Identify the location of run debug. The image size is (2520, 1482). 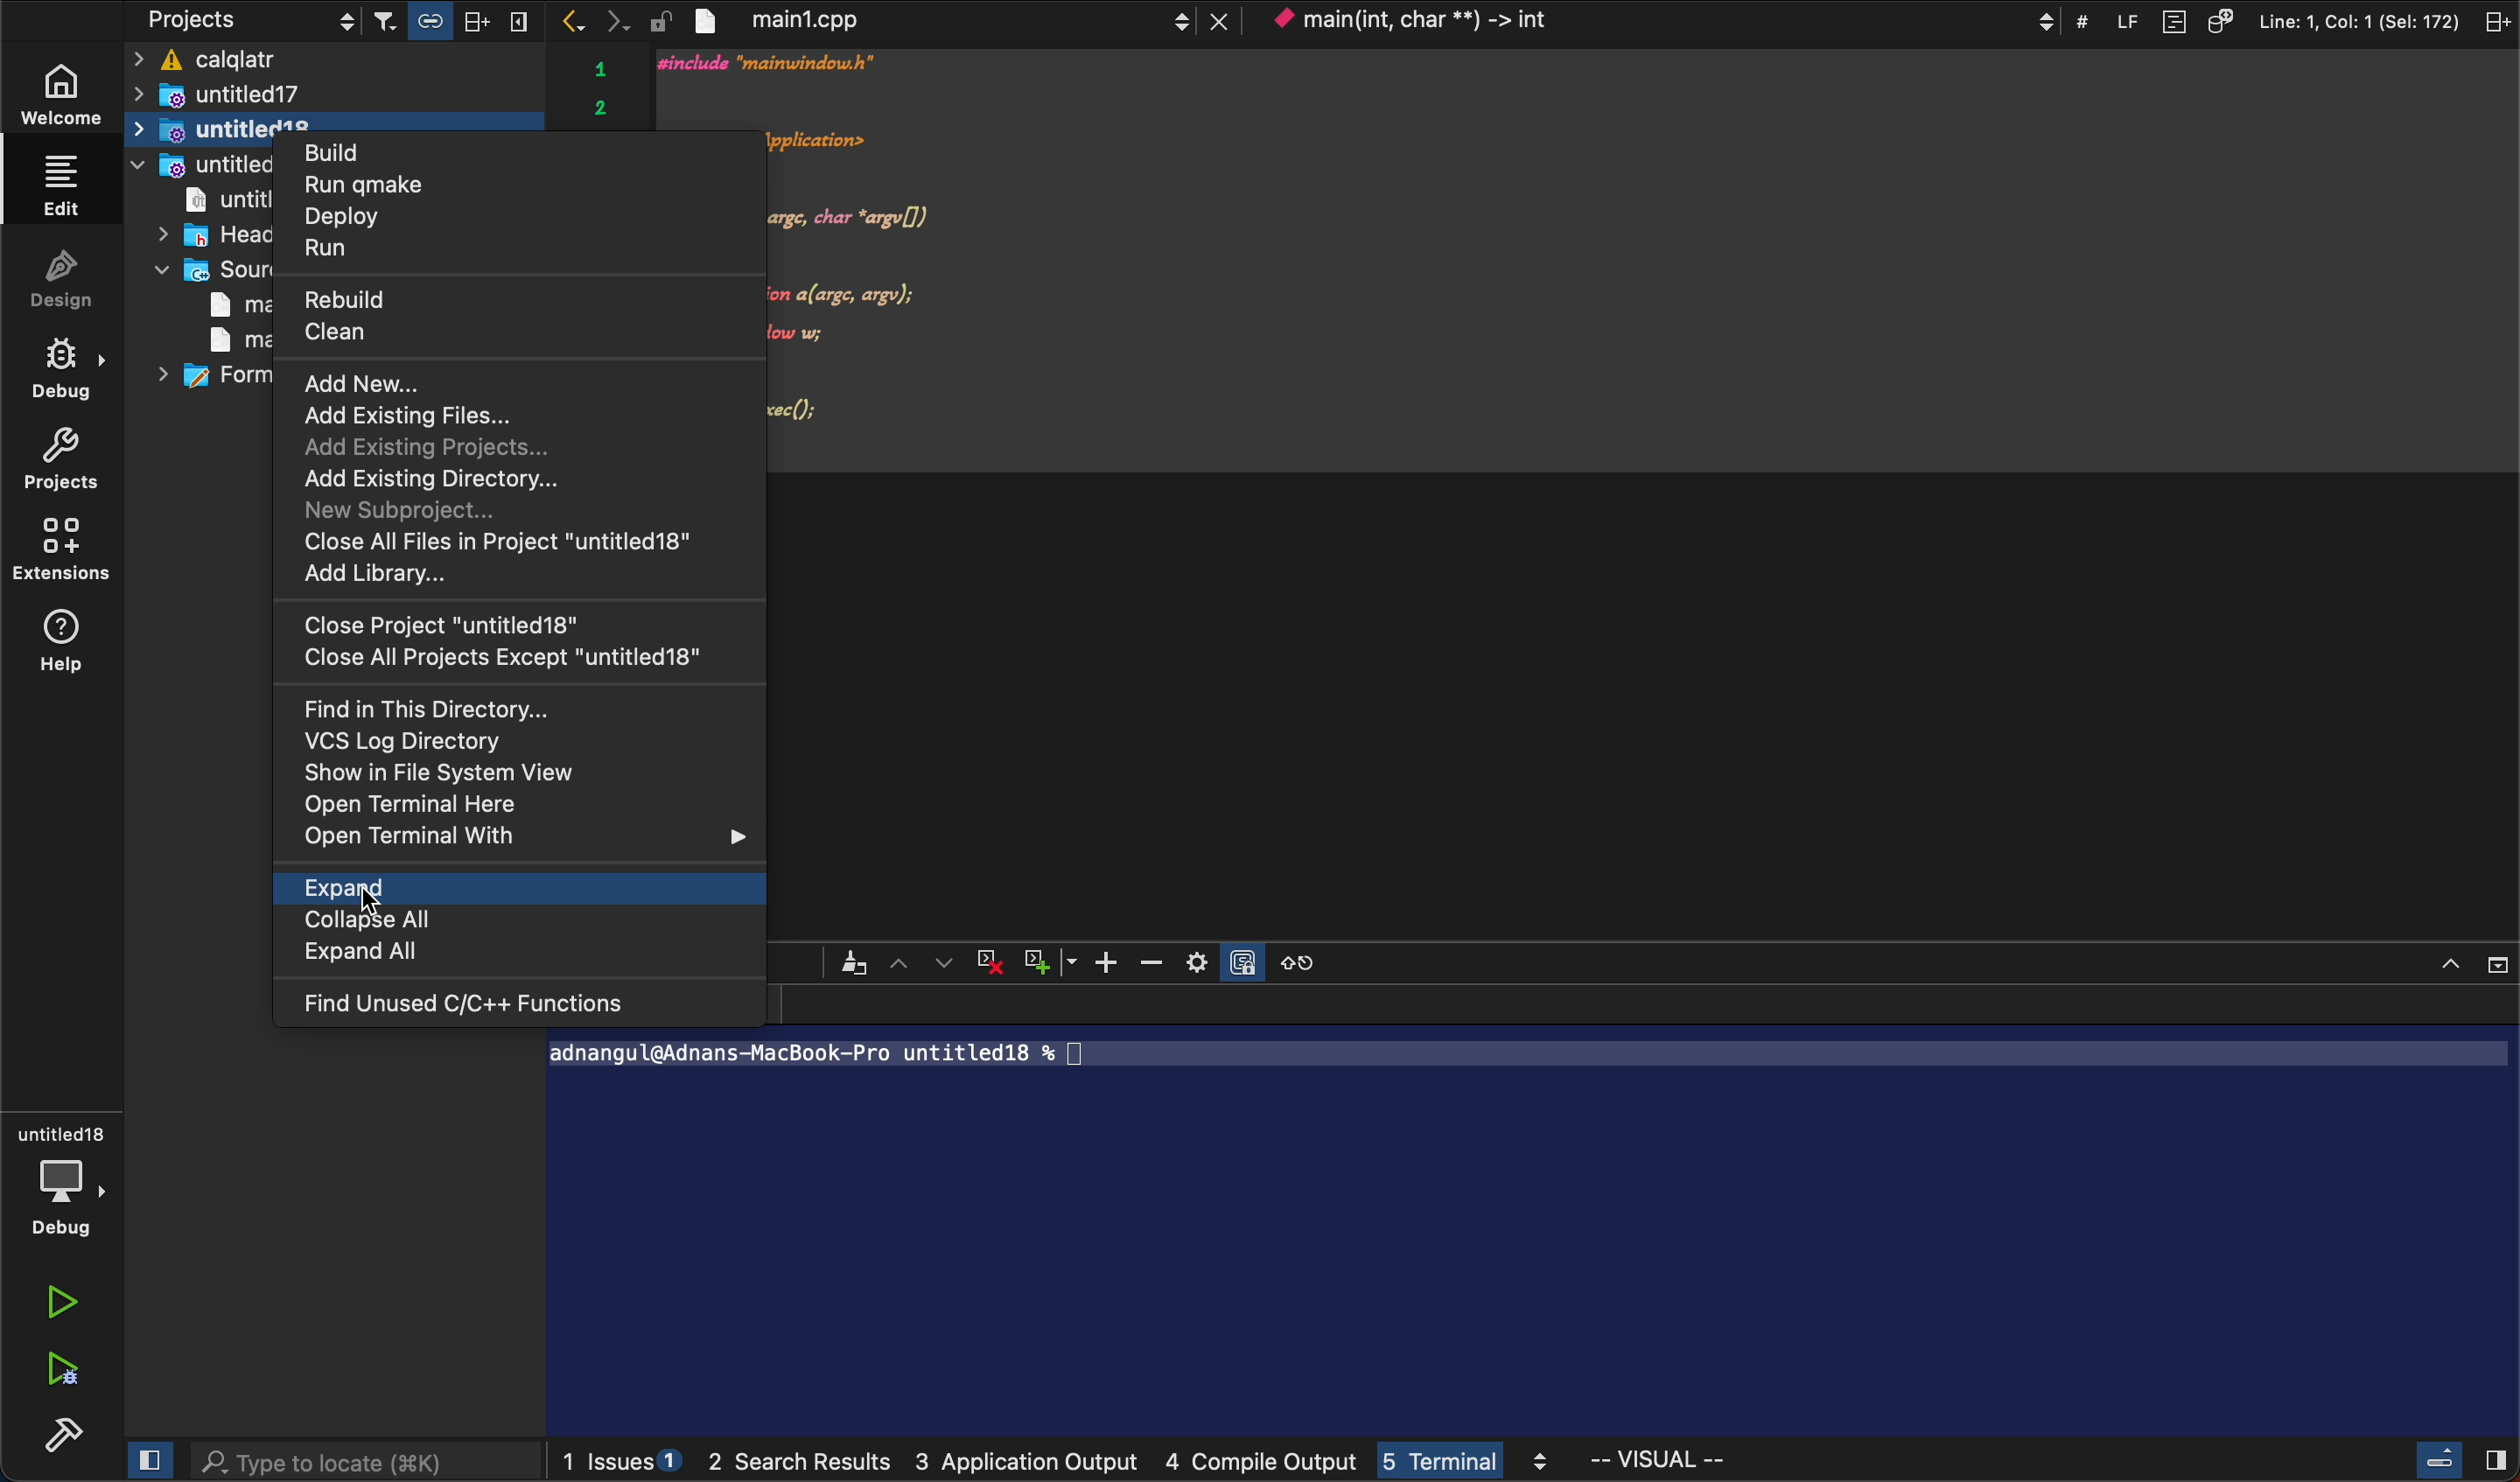
(57, 1364).